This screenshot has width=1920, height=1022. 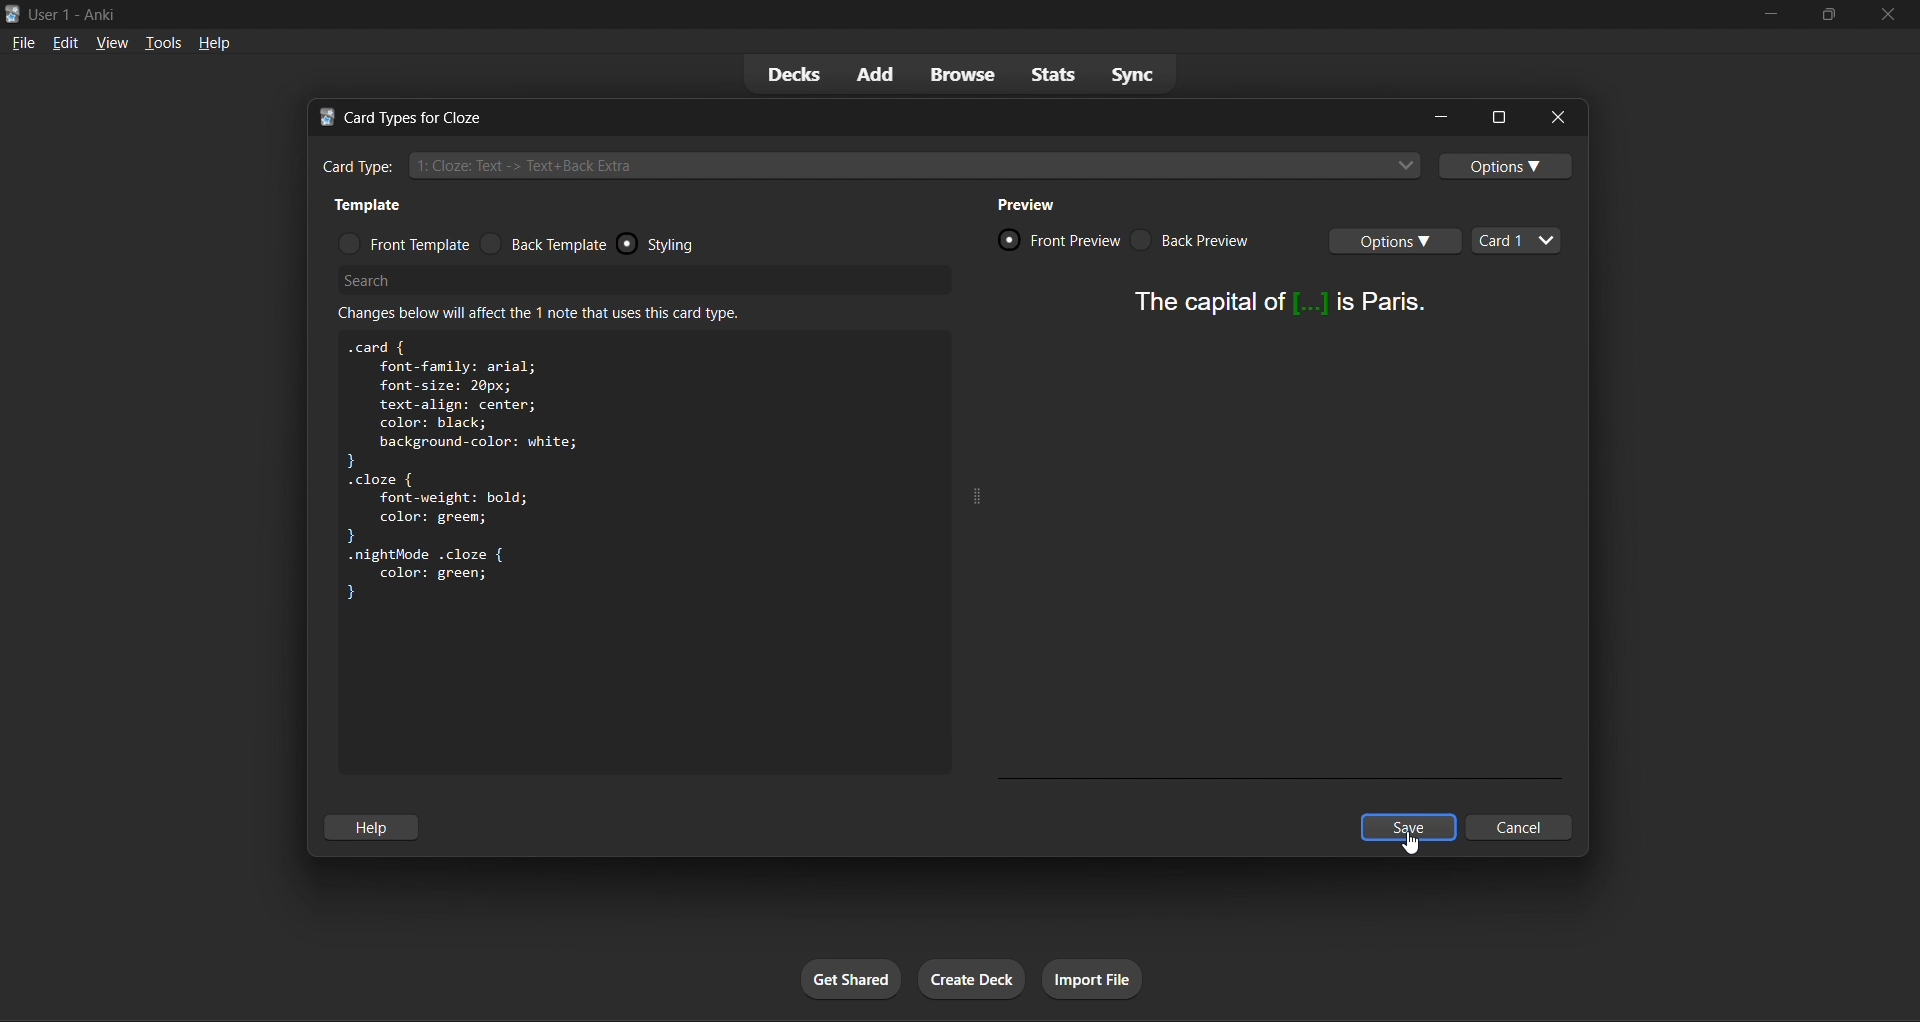 I want to click on edit, so click(x=65, y=42).